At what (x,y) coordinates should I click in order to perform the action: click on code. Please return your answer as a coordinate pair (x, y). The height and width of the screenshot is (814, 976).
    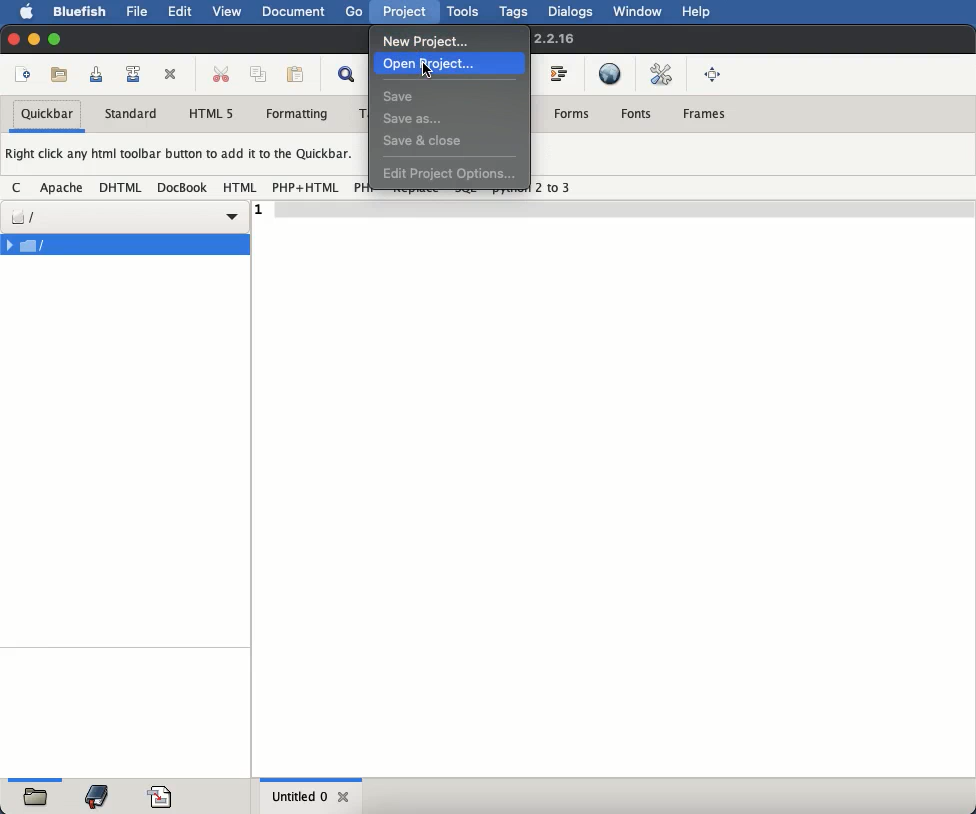
    Looking at the image, I should click on (160, 794).